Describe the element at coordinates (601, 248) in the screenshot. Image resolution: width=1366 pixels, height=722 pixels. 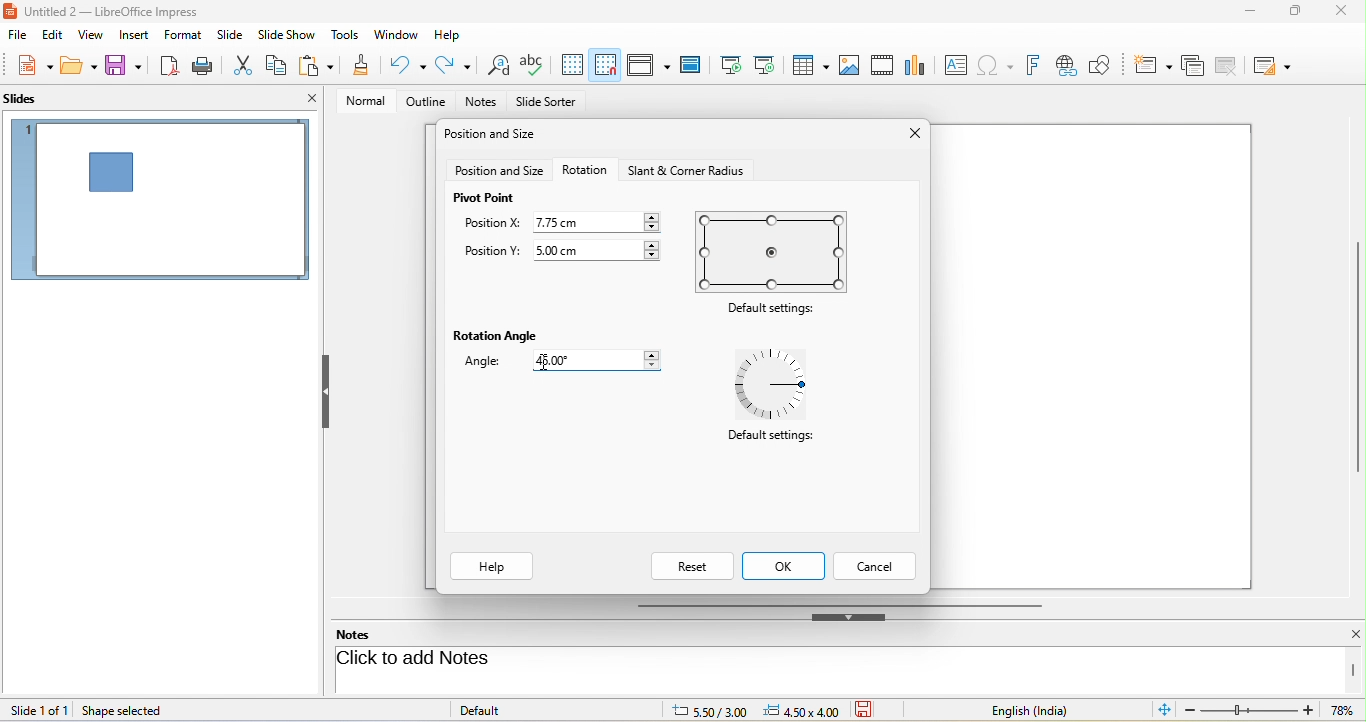
I see `5.00 cm` at that location.